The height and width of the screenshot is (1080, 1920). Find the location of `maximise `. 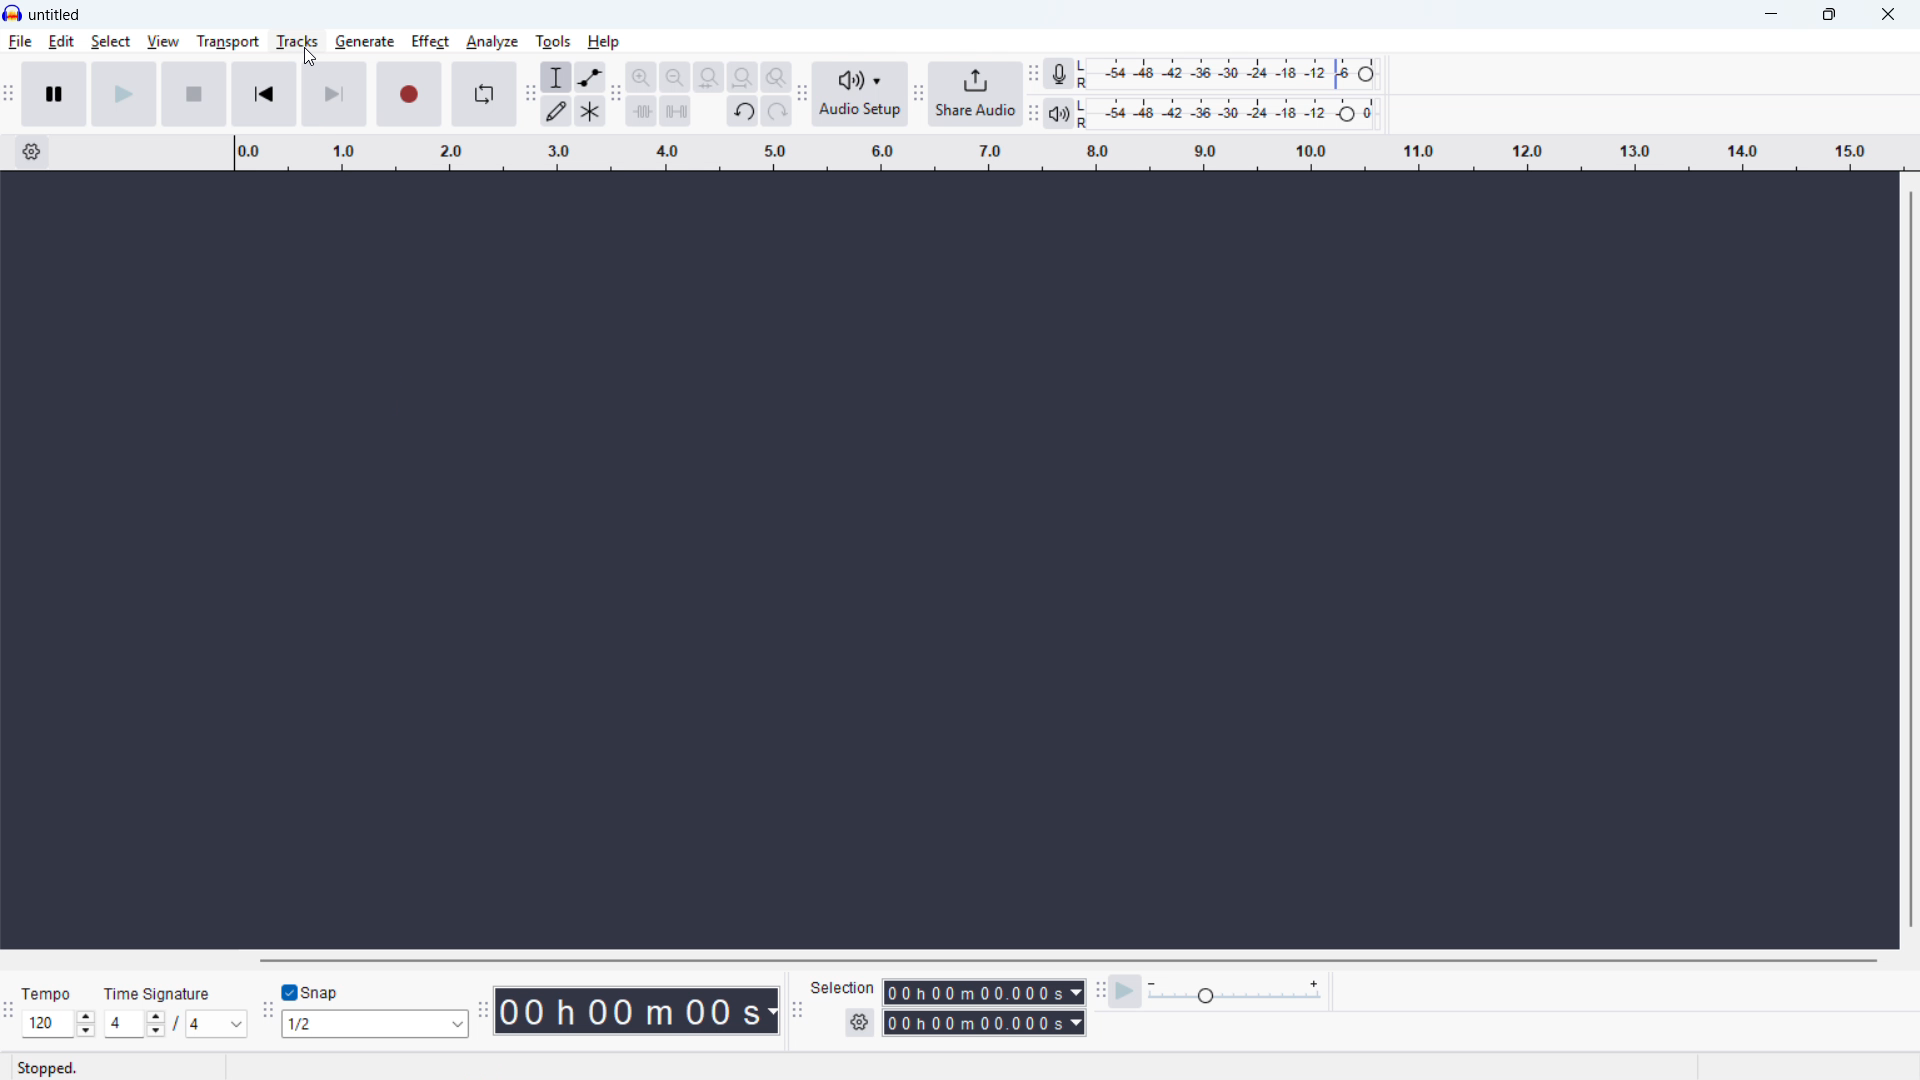

maximise  is located at coordinates (1830, 15).